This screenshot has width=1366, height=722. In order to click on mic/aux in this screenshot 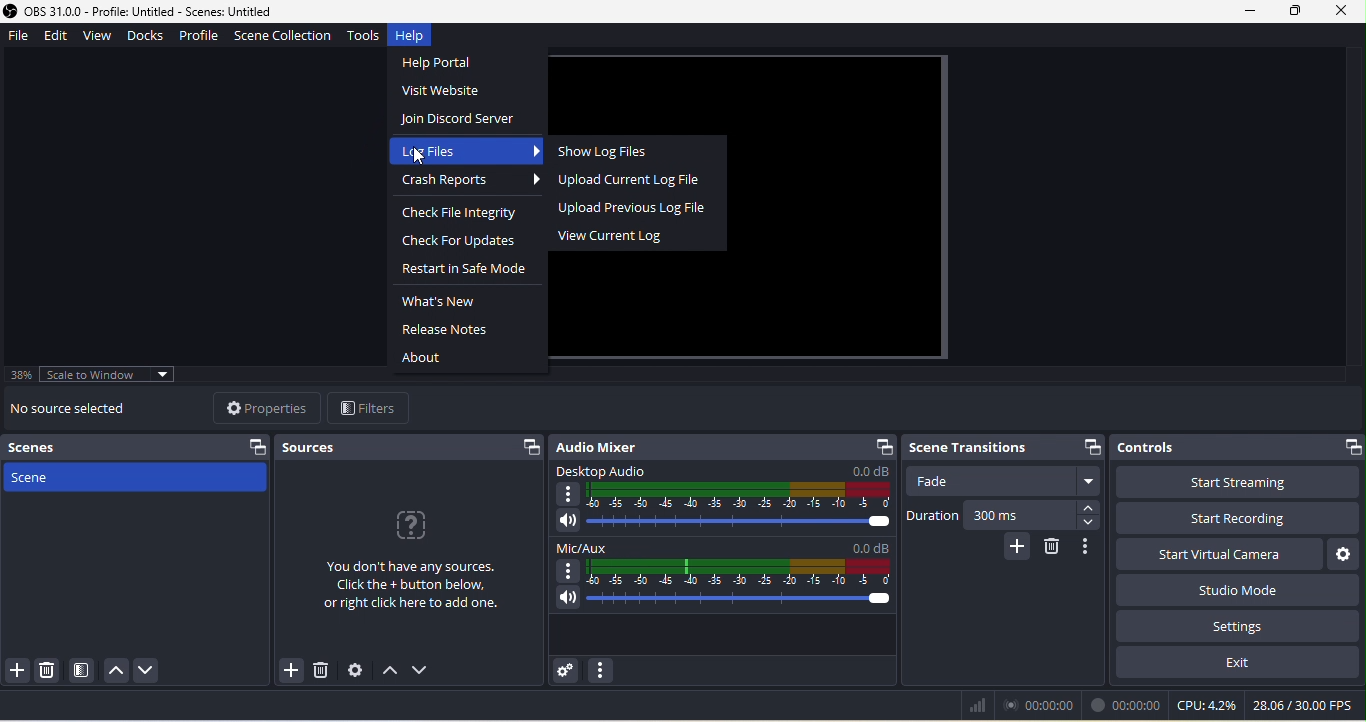, I will do `click(725, 563)`.